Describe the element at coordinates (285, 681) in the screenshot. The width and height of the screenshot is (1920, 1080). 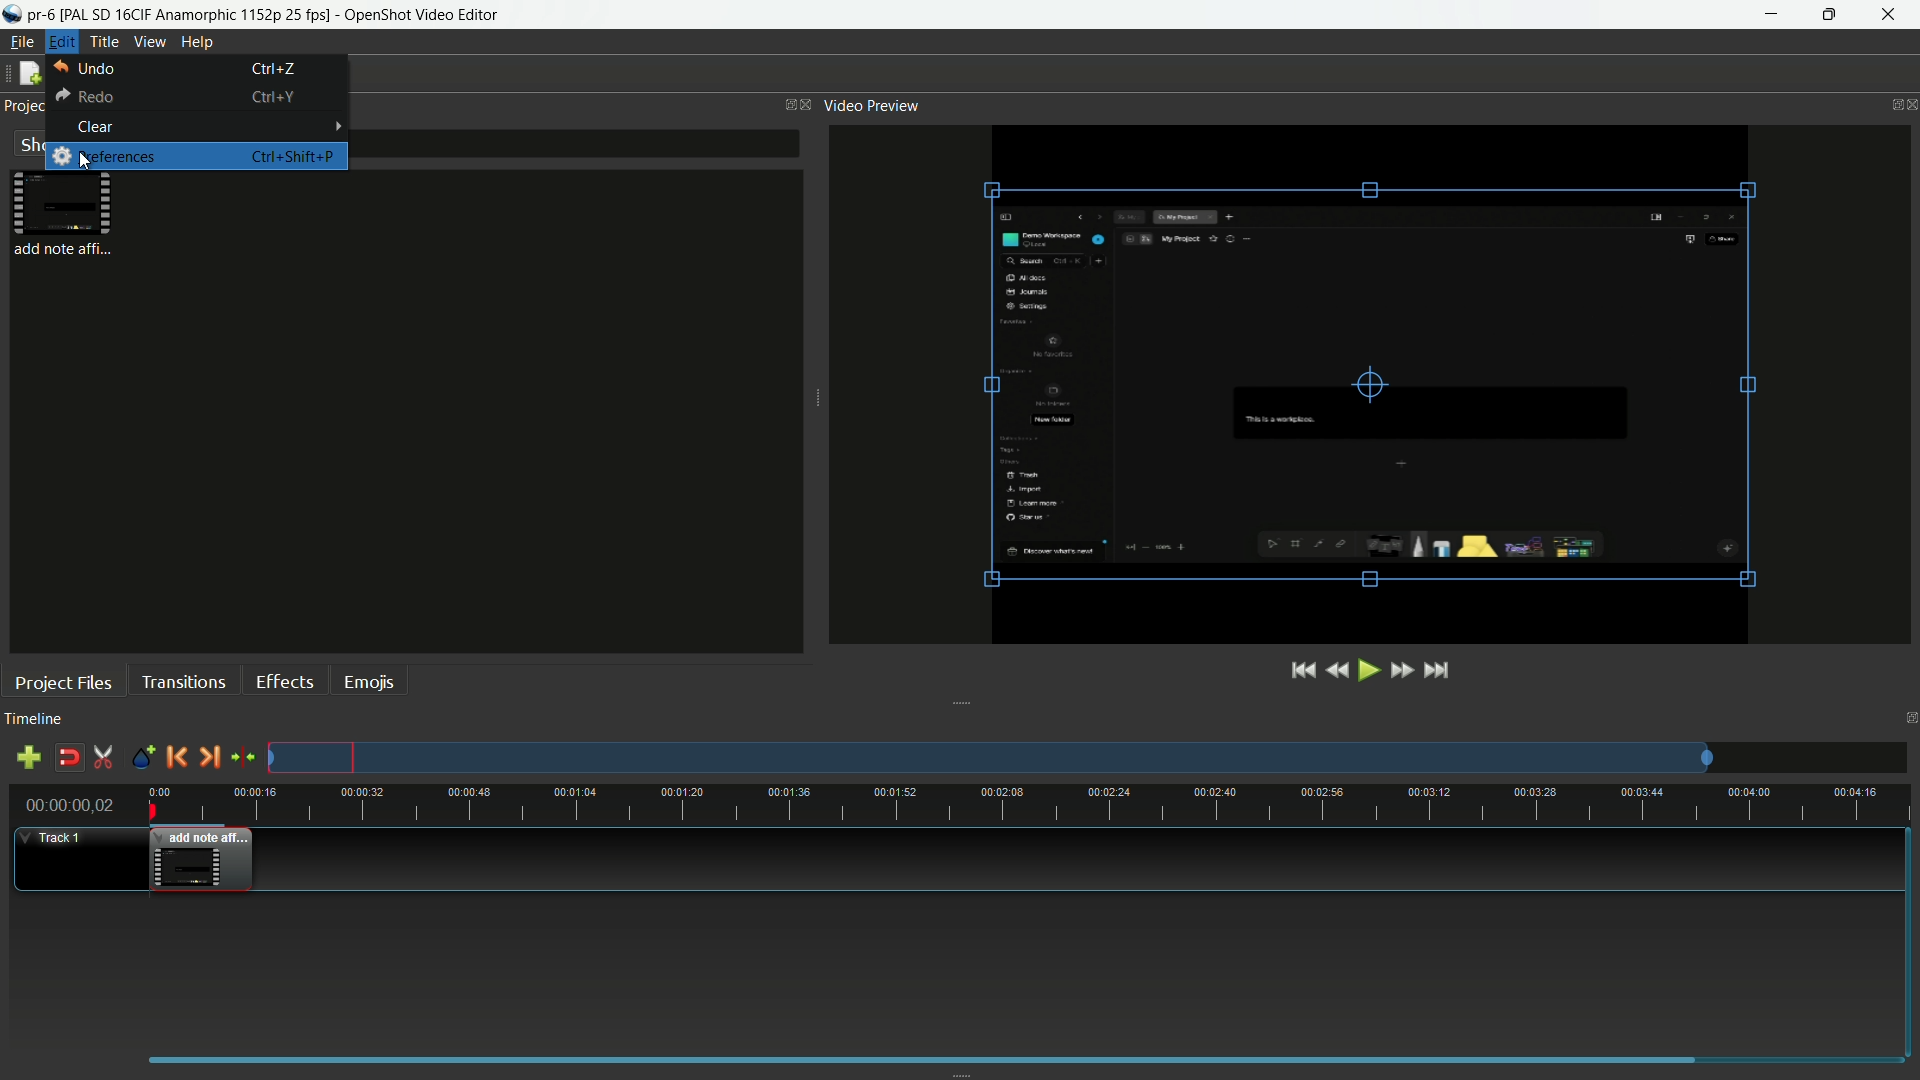
I see `effects` at that location.